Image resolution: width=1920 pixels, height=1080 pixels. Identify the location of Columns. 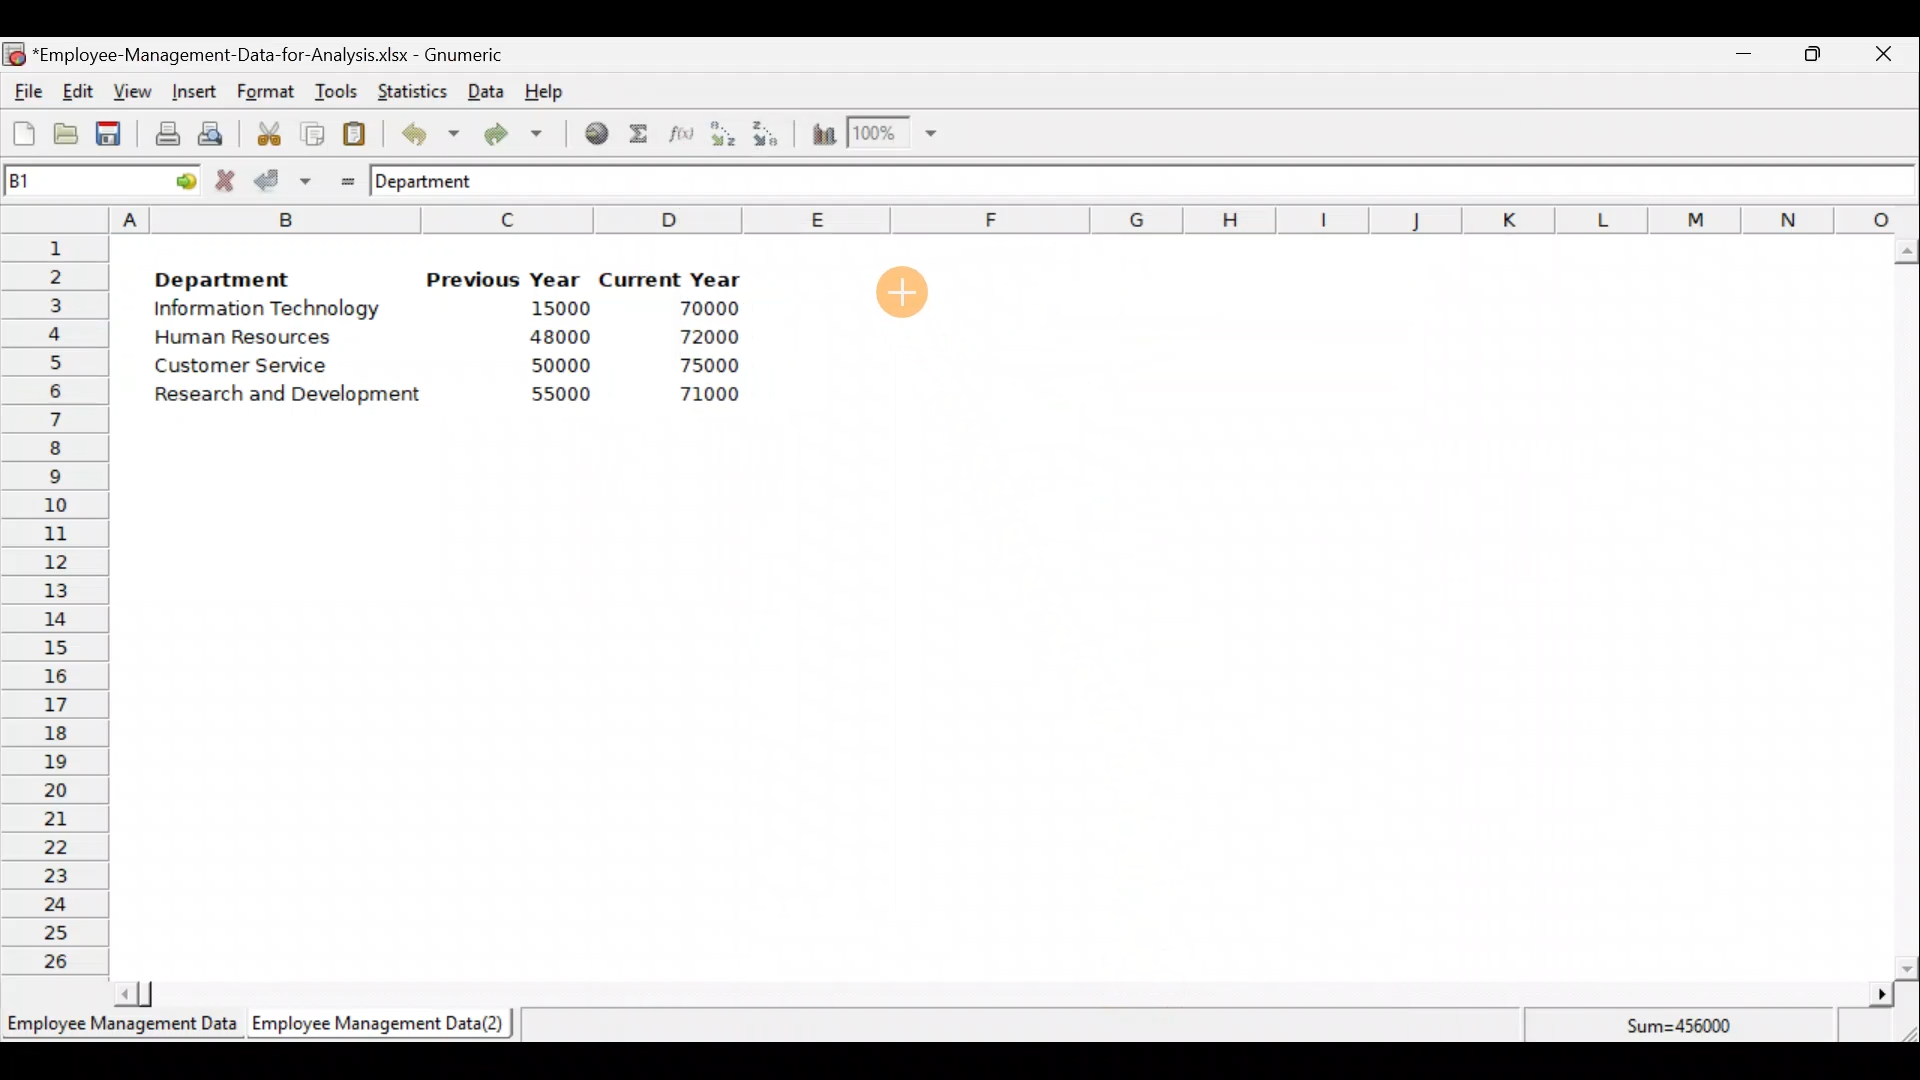
(1014, 220).